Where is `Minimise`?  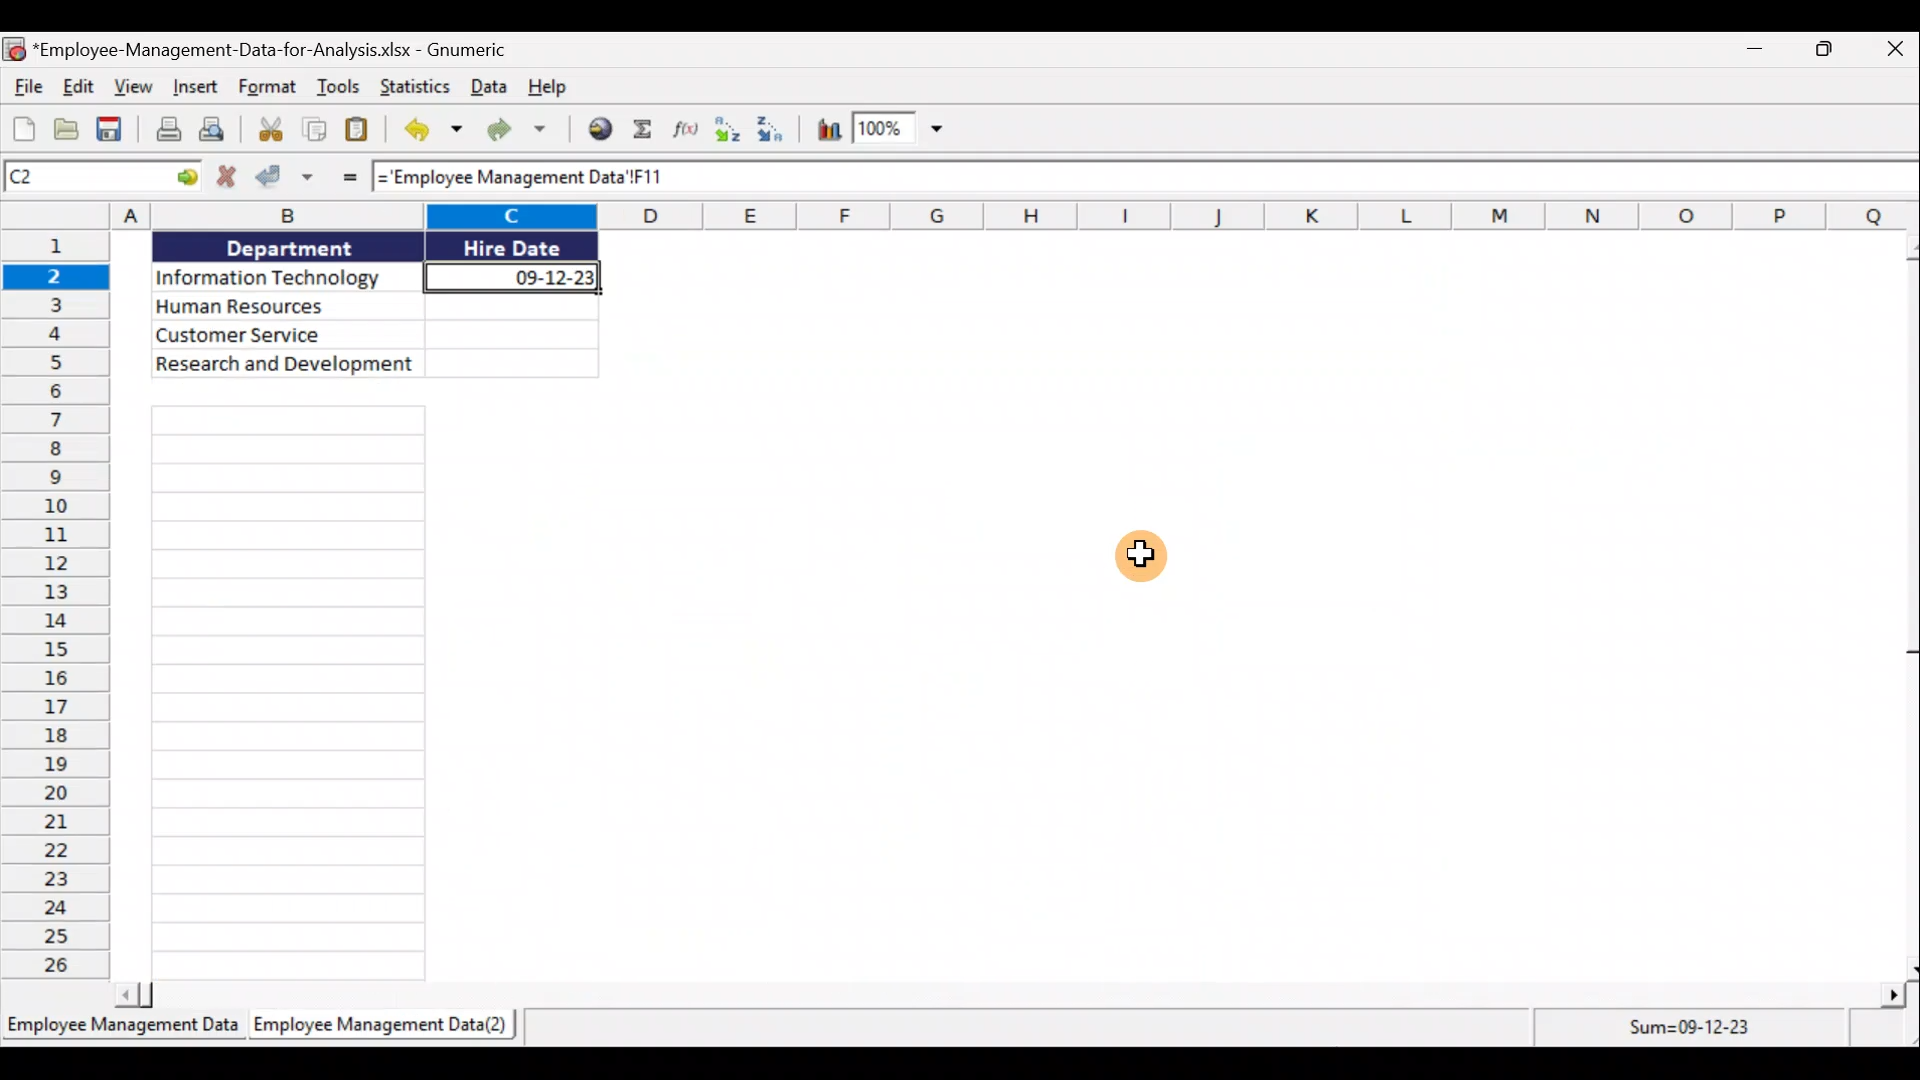
Minimise is located at coordinates (1756, 47).